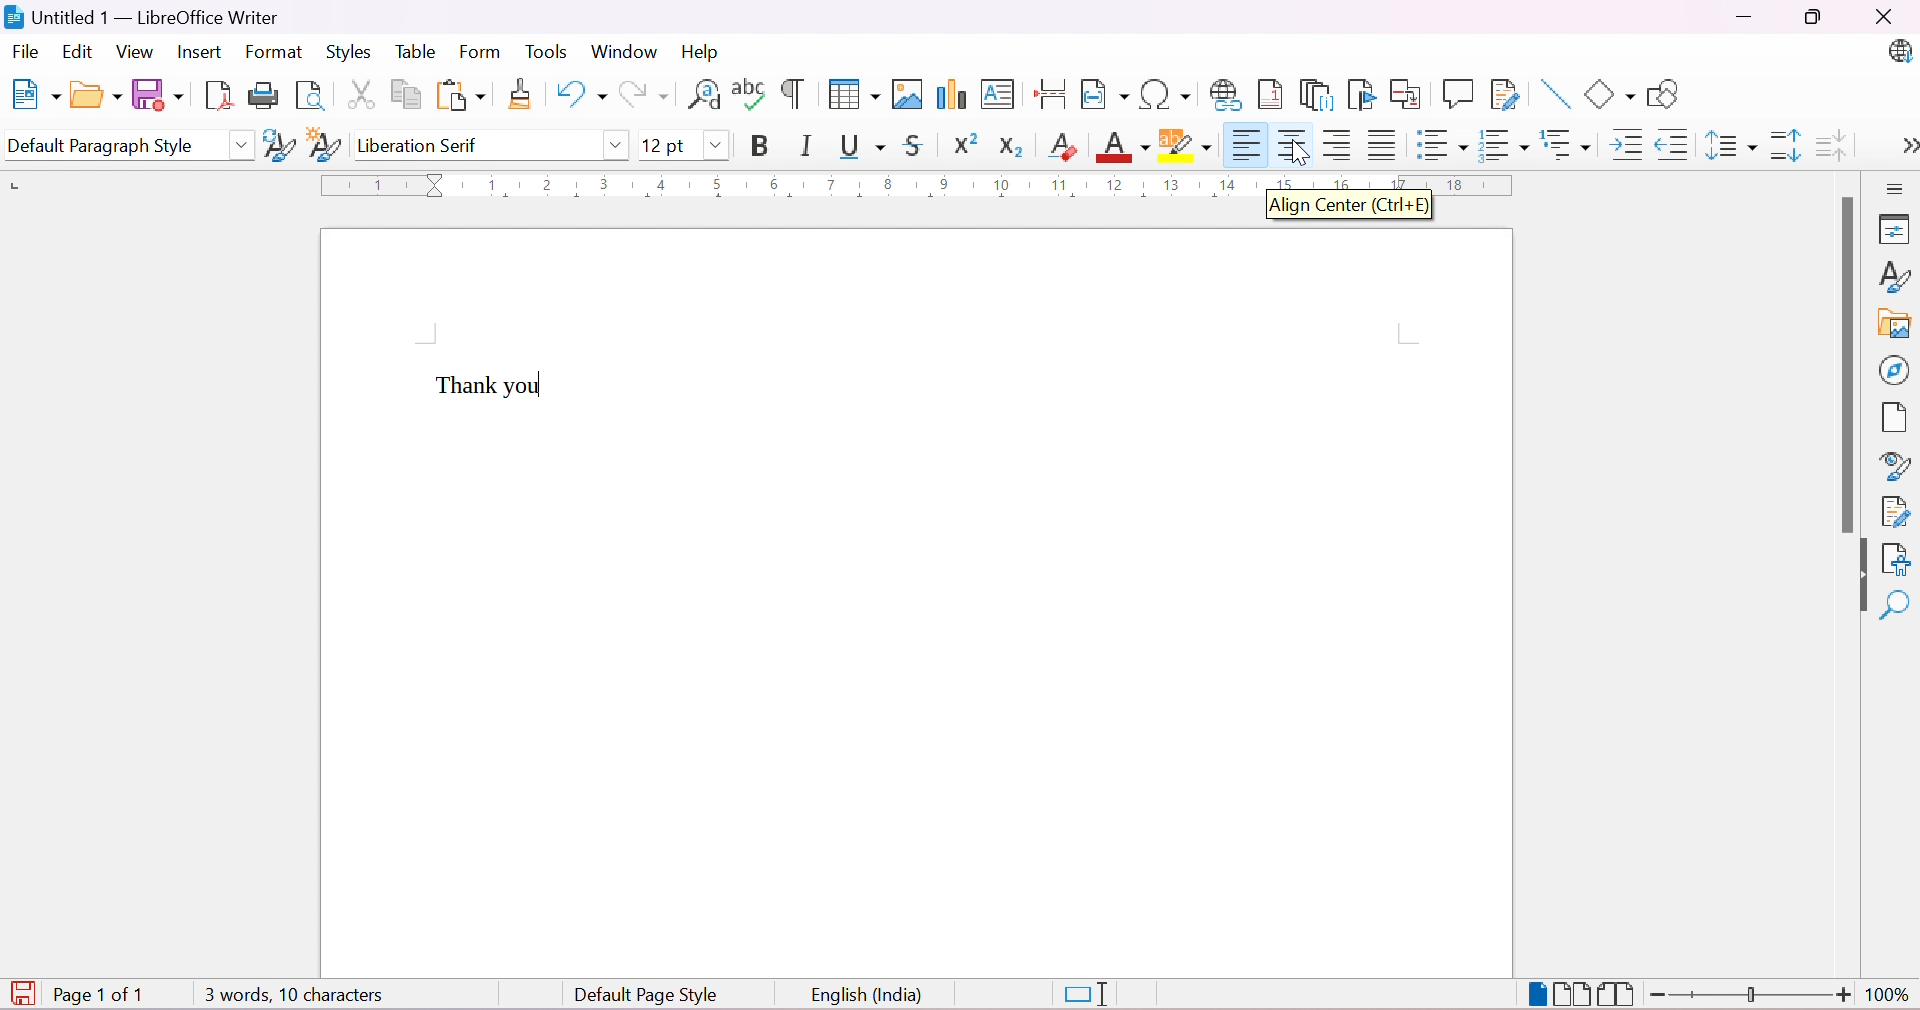  Describe the element at coordinates (1304, 154) in the screenshot. I see `Cursor` at that location.